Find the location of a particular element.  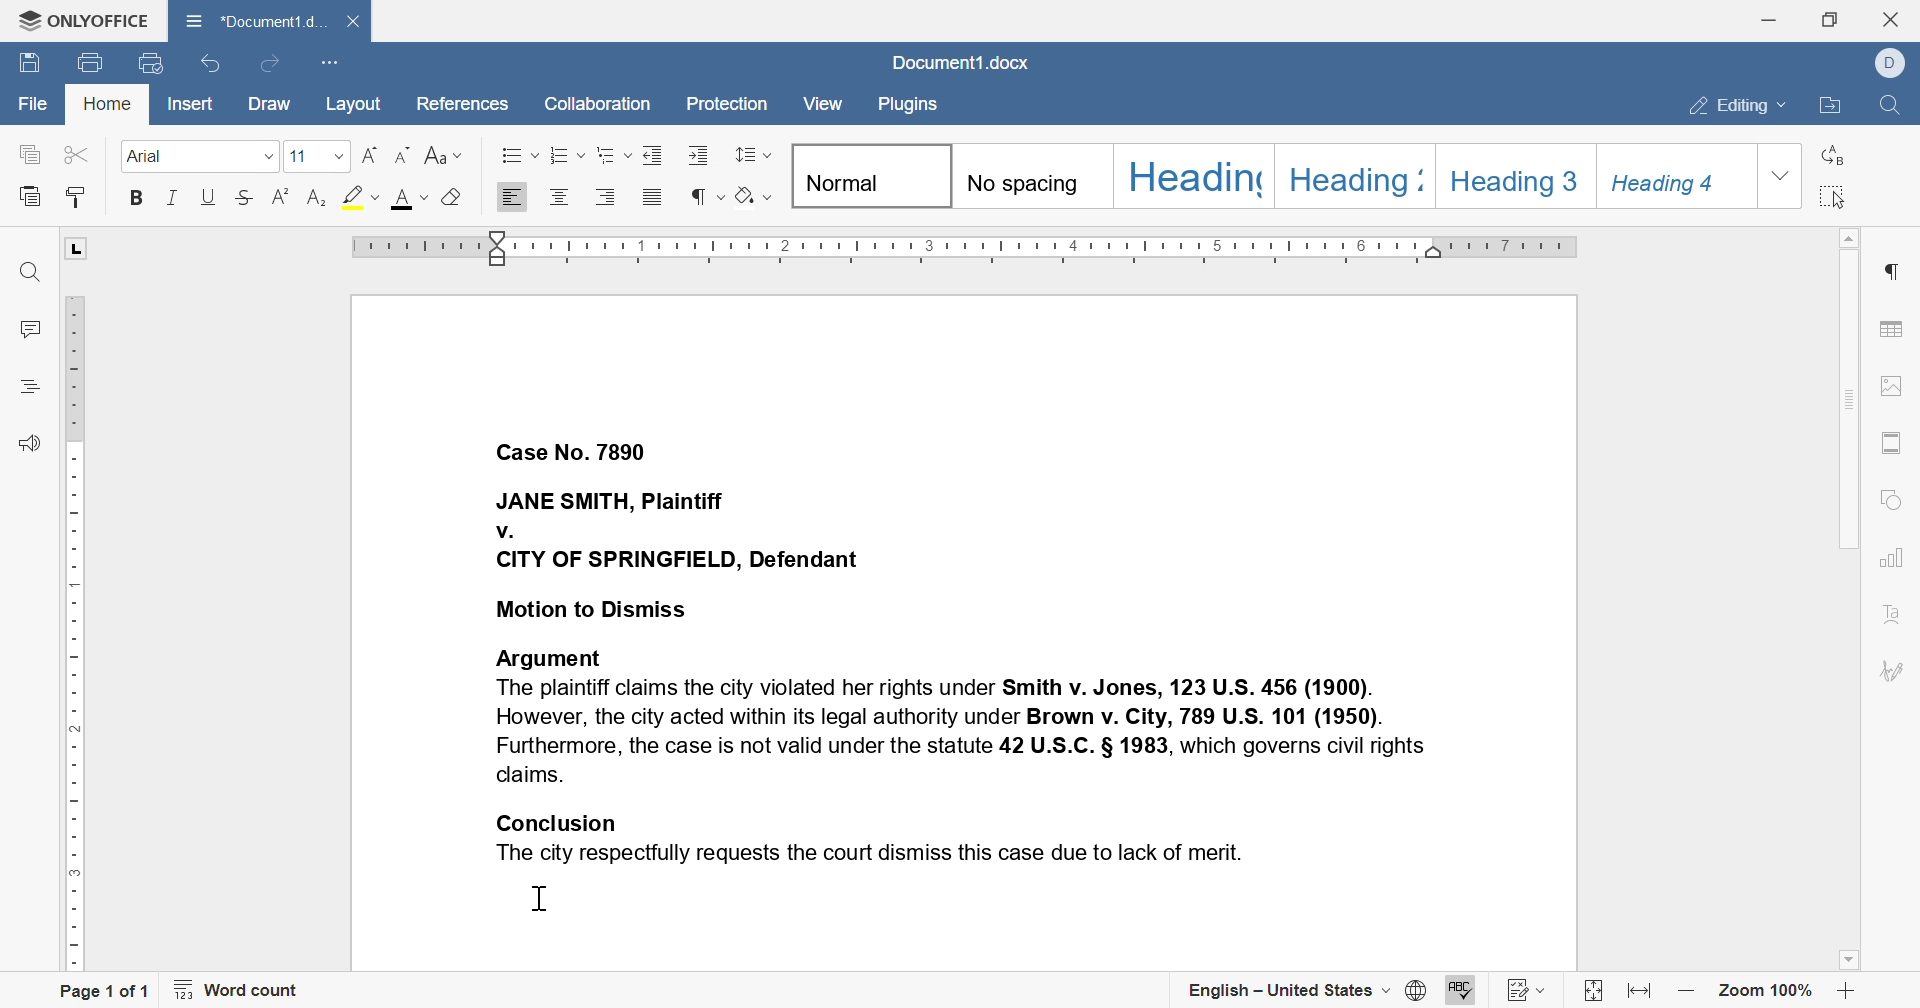

ruler is located at coordinates (76, 635).